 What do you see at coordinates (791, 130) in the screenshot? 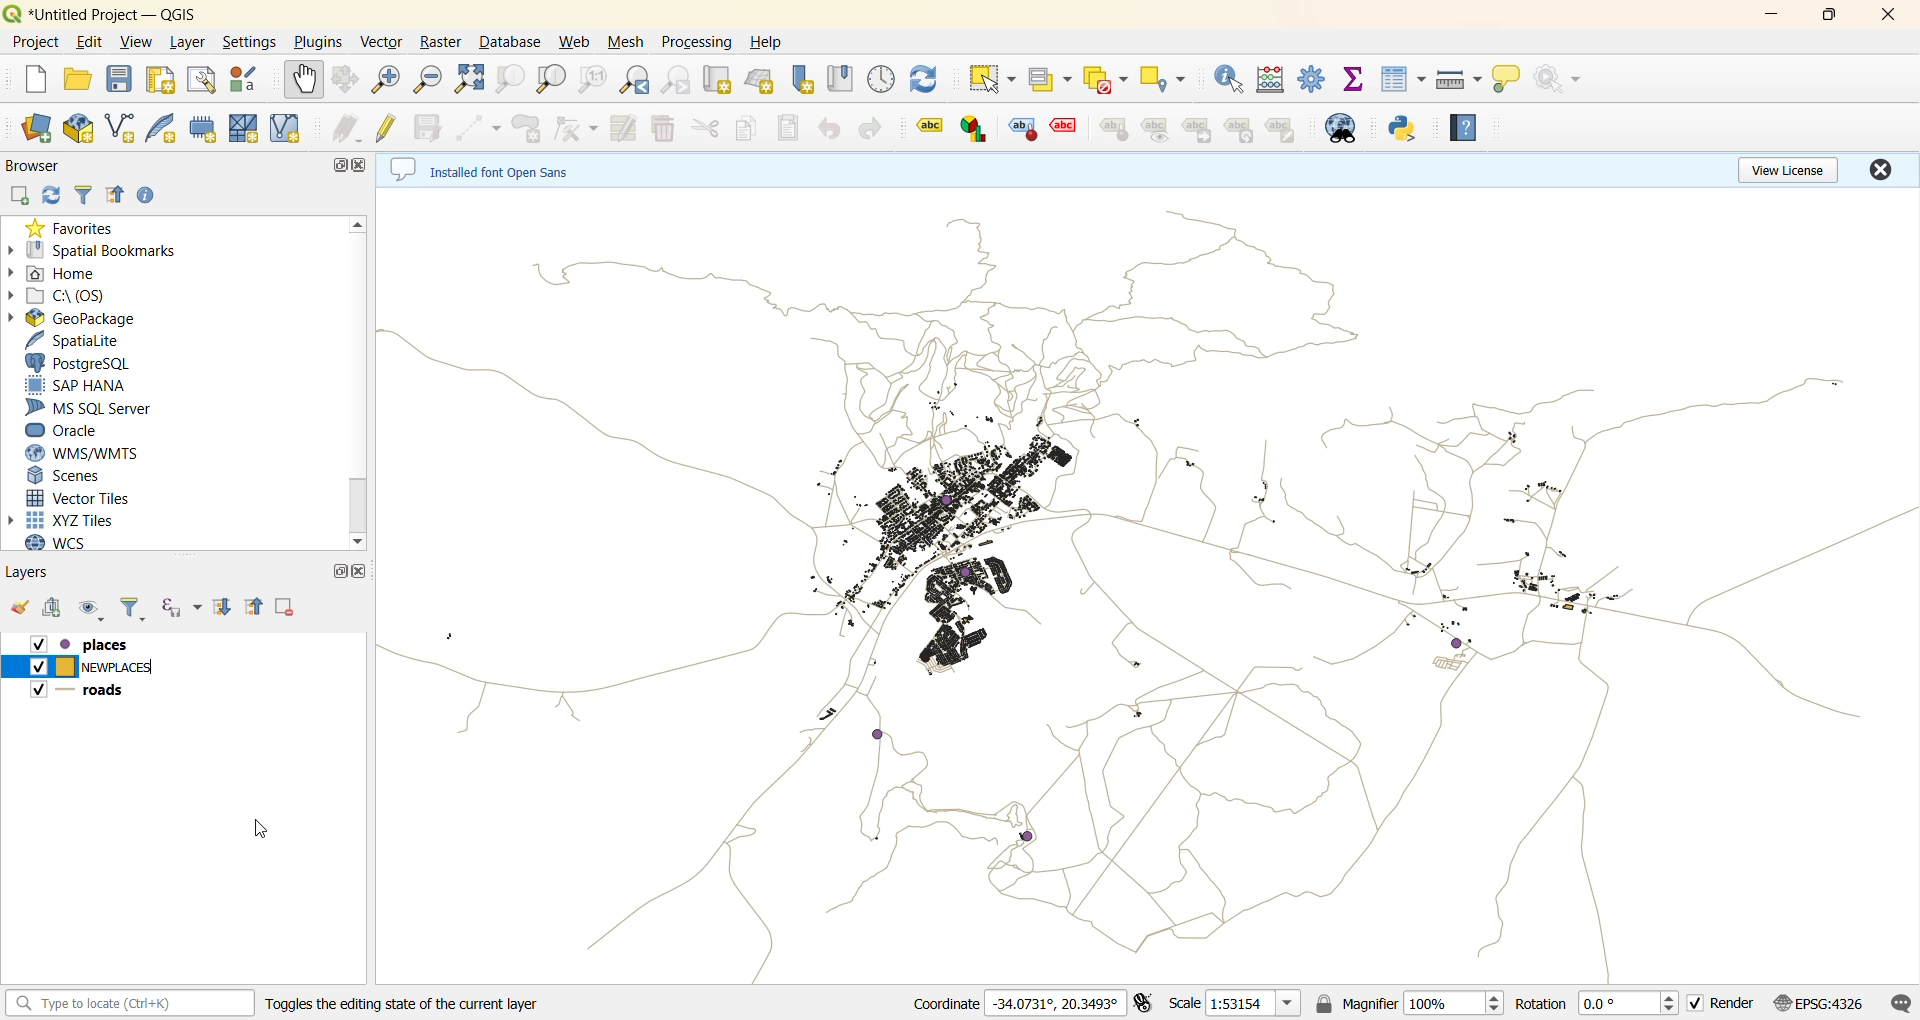
I see `paste` at bounding box center [791, 130].